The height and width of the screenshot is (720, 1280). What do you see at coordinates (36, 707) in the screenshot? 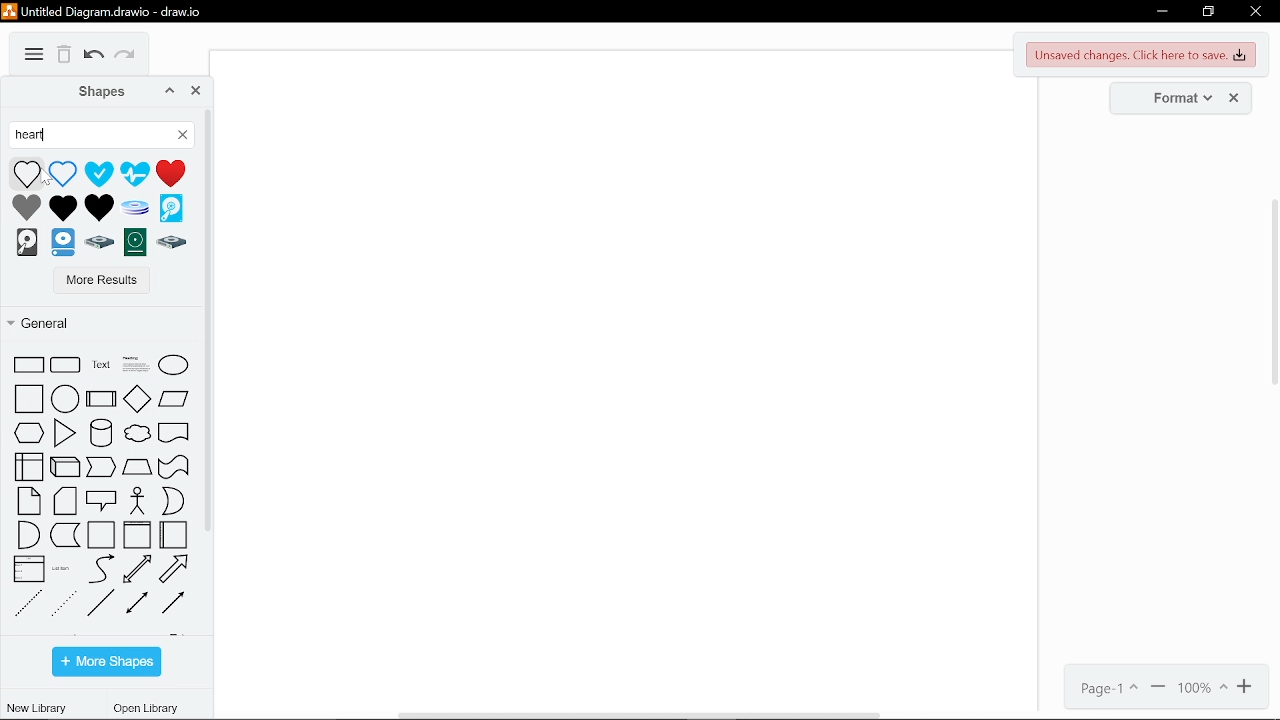
I see `new library` at bounding box center [36, 707].